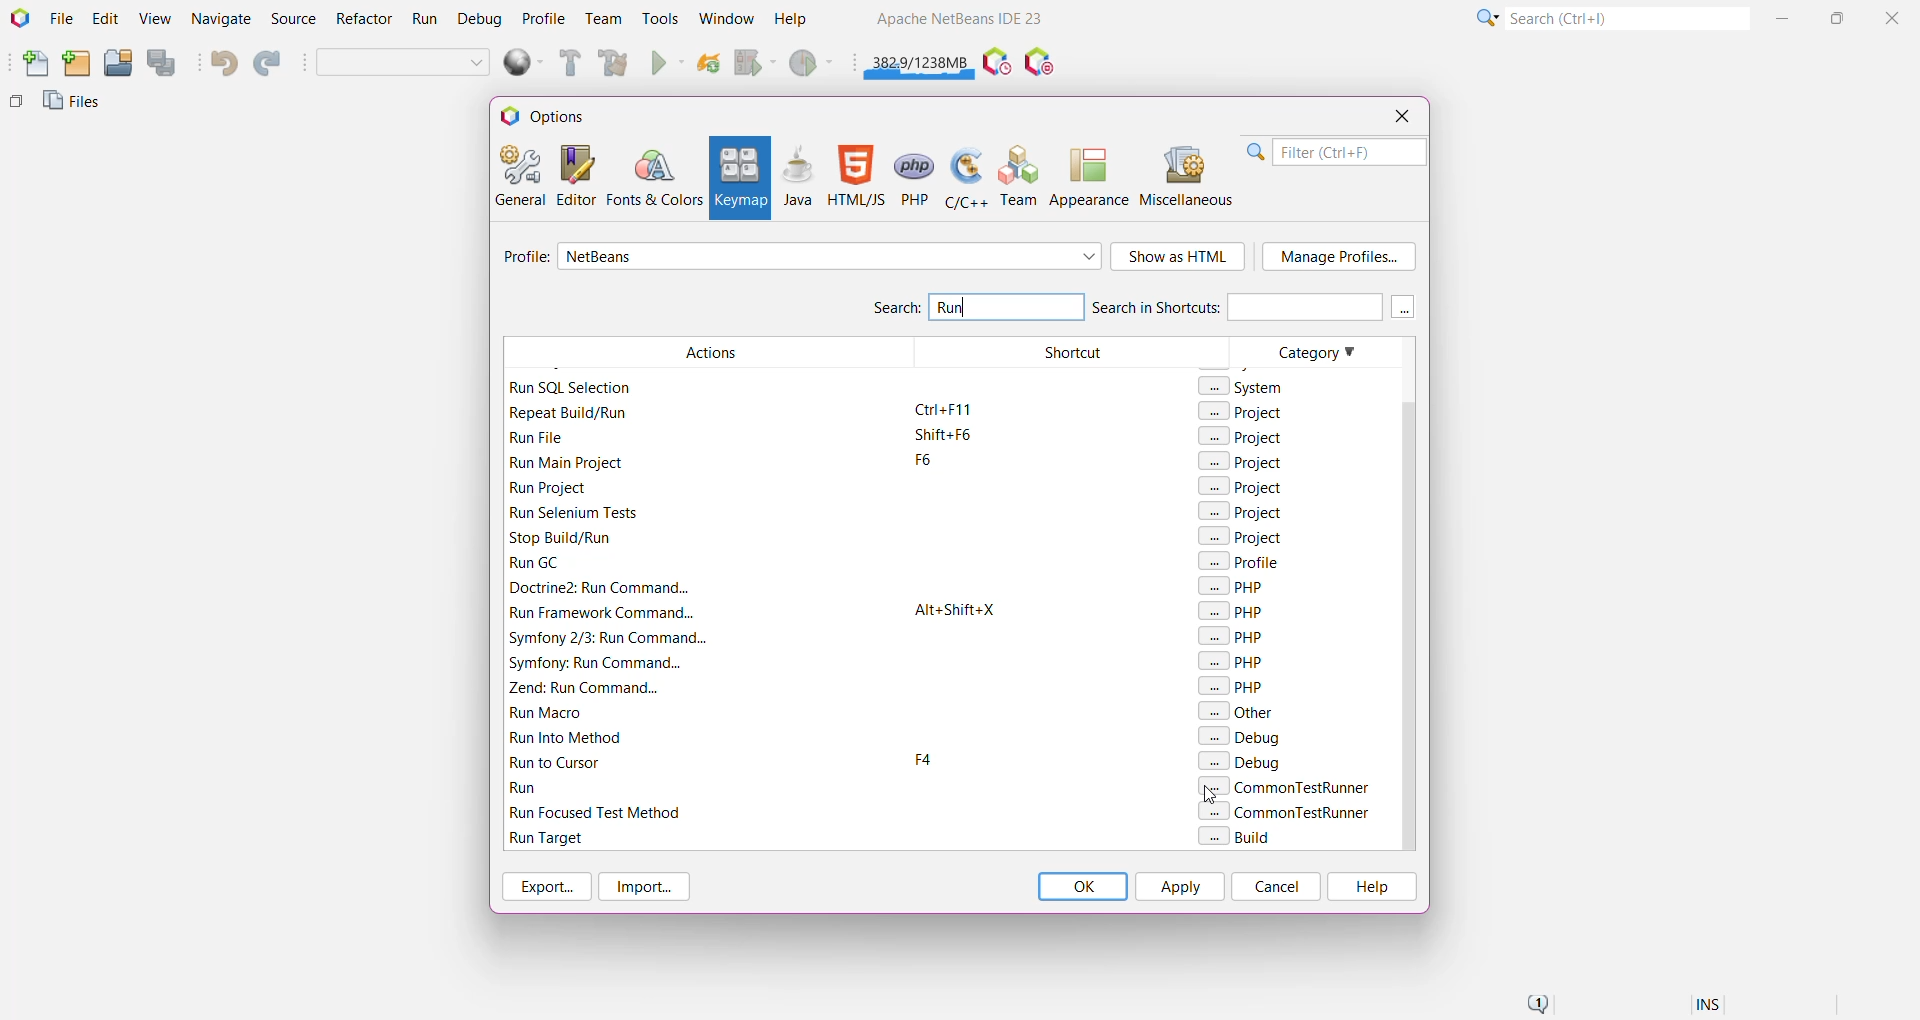 The image size is (1920, 1020). I want to click on Category, so click(1310, 593).